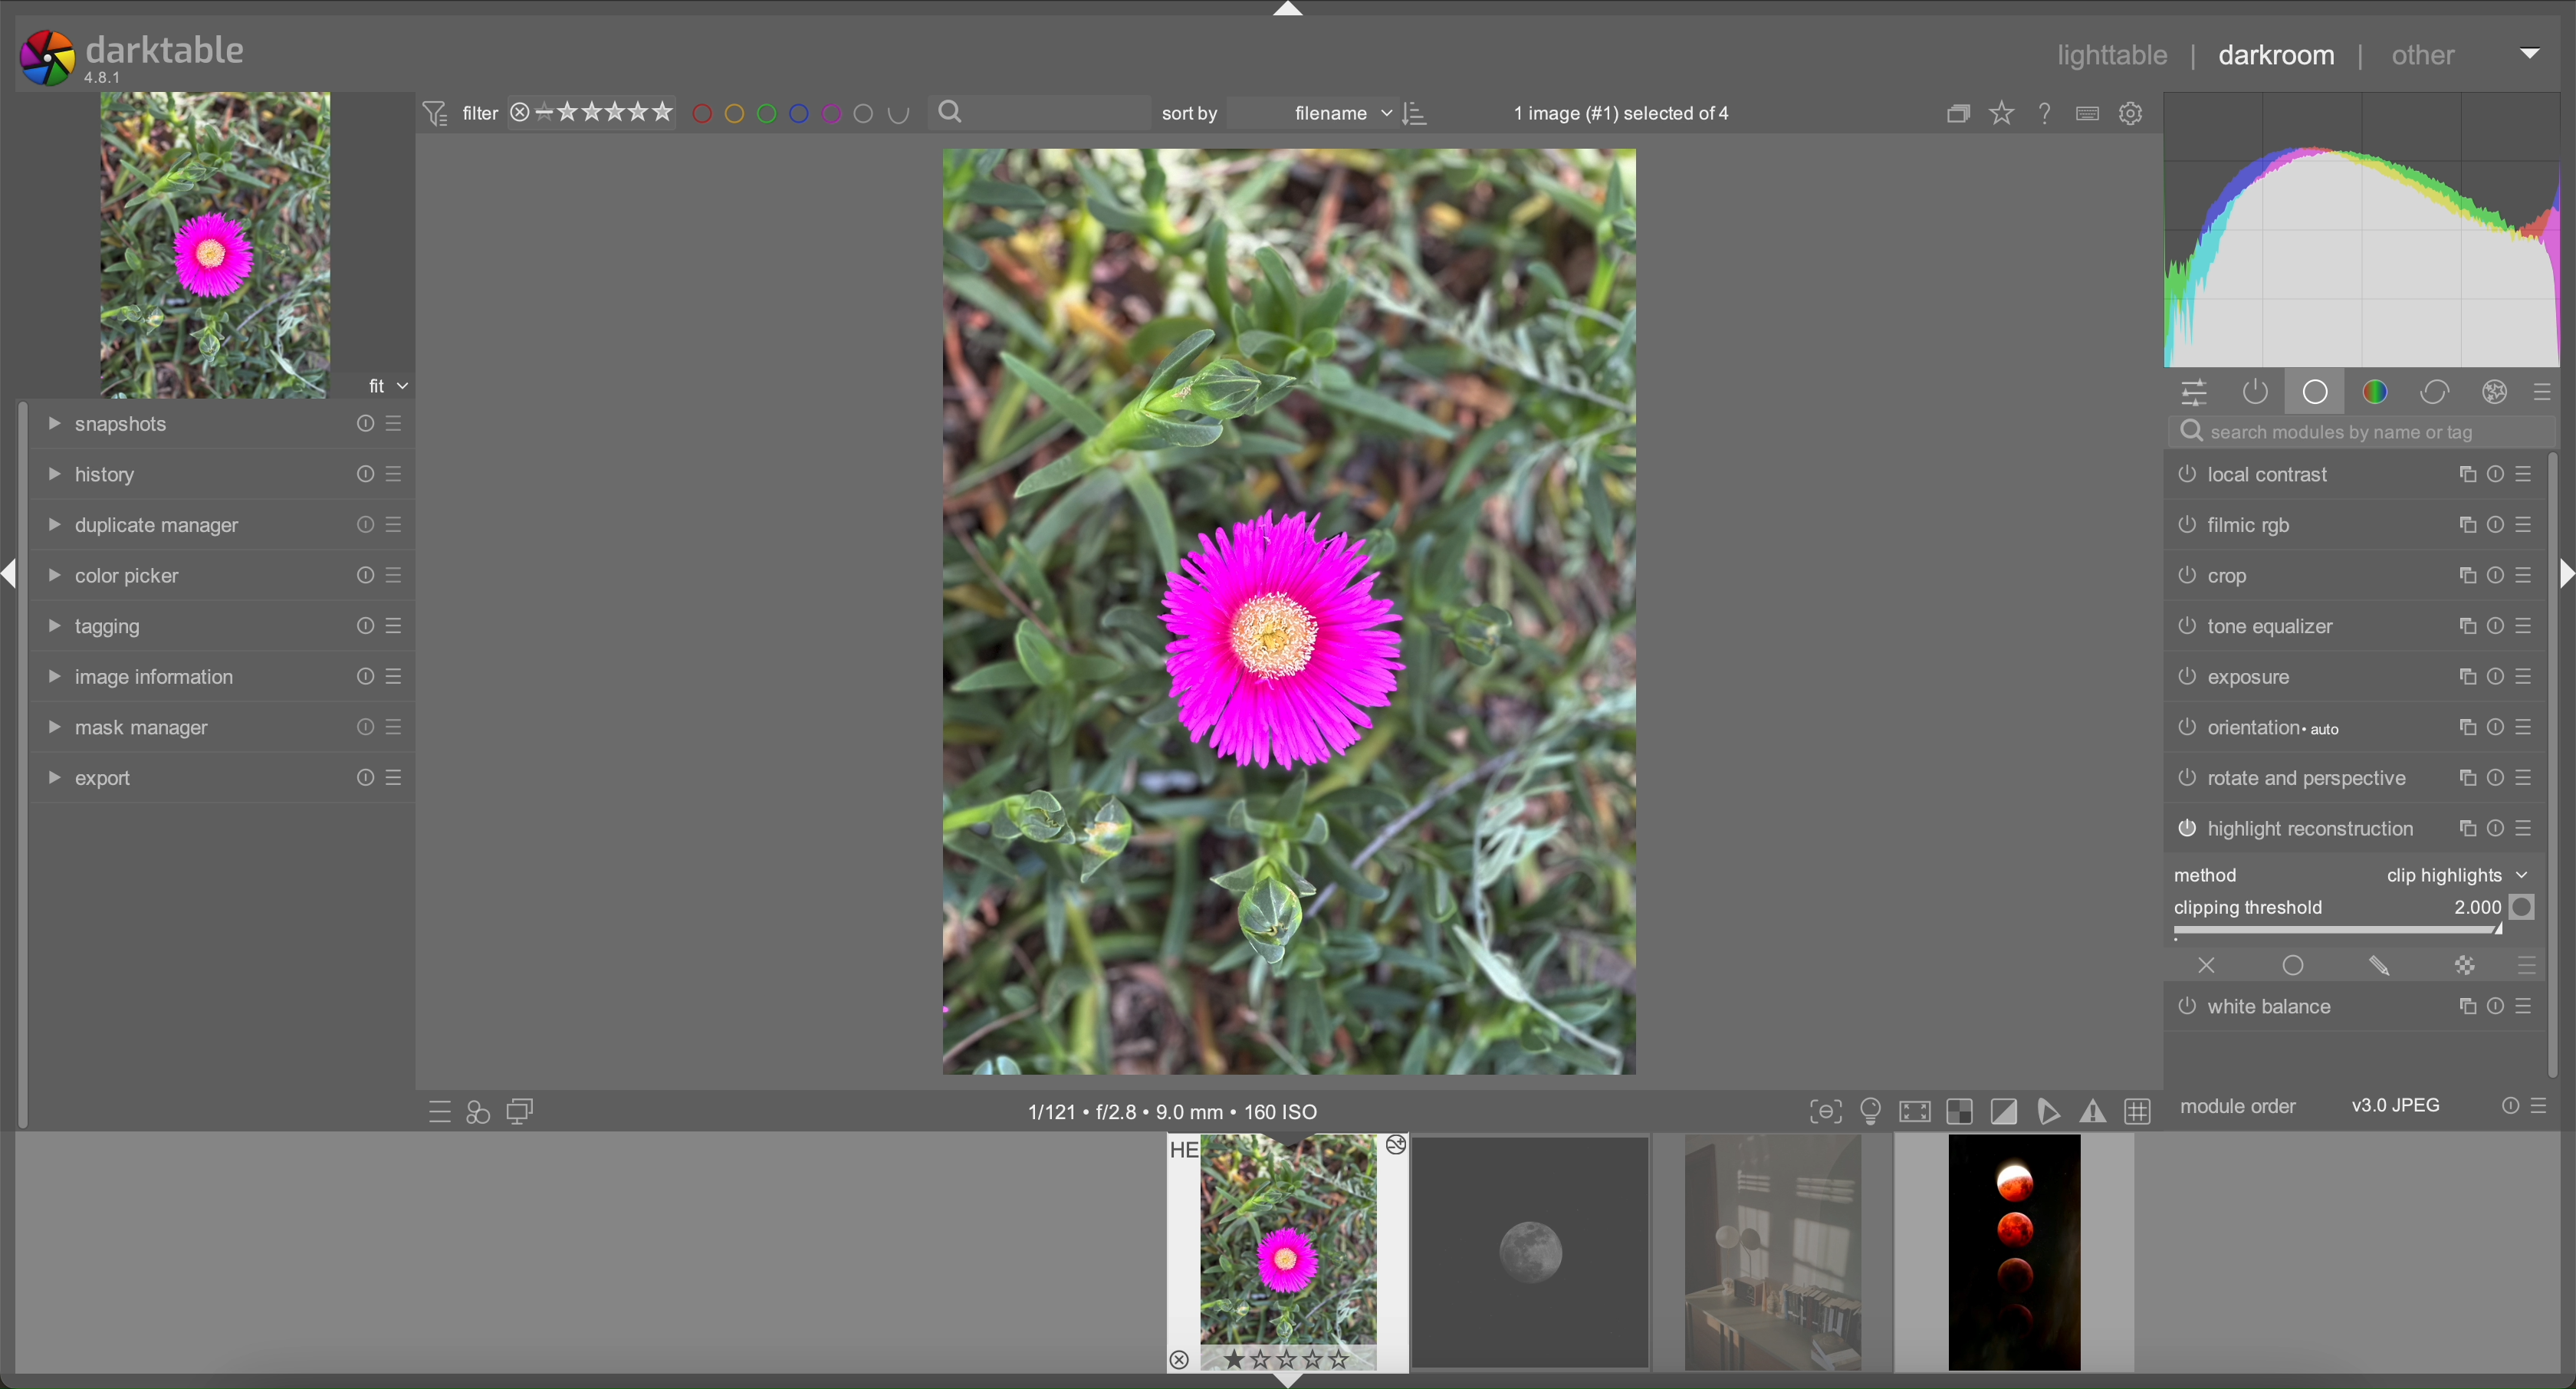 The image size is (2576, 1389). I want to click on settings, so click(2131, 115).